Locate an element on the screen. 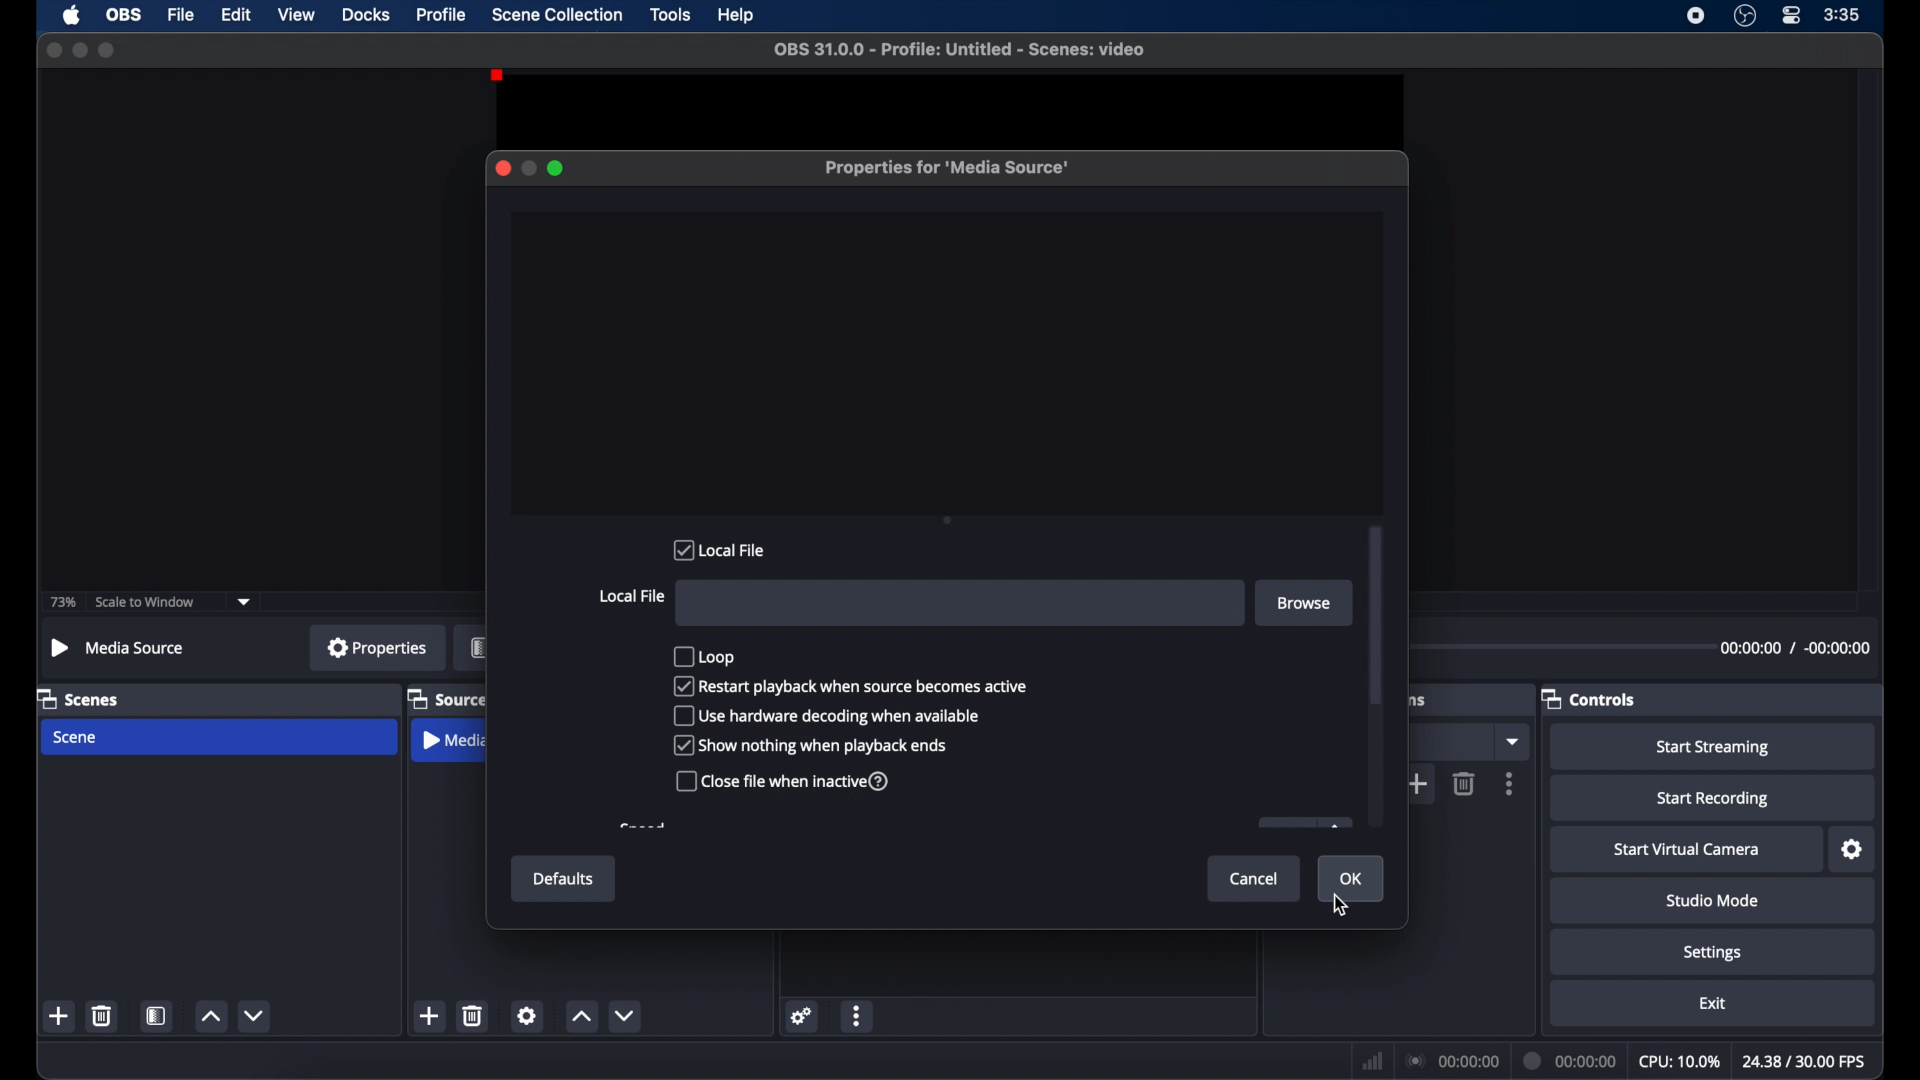 The image size is (1920, 1080). settings is located at coordinates (527, 1015).